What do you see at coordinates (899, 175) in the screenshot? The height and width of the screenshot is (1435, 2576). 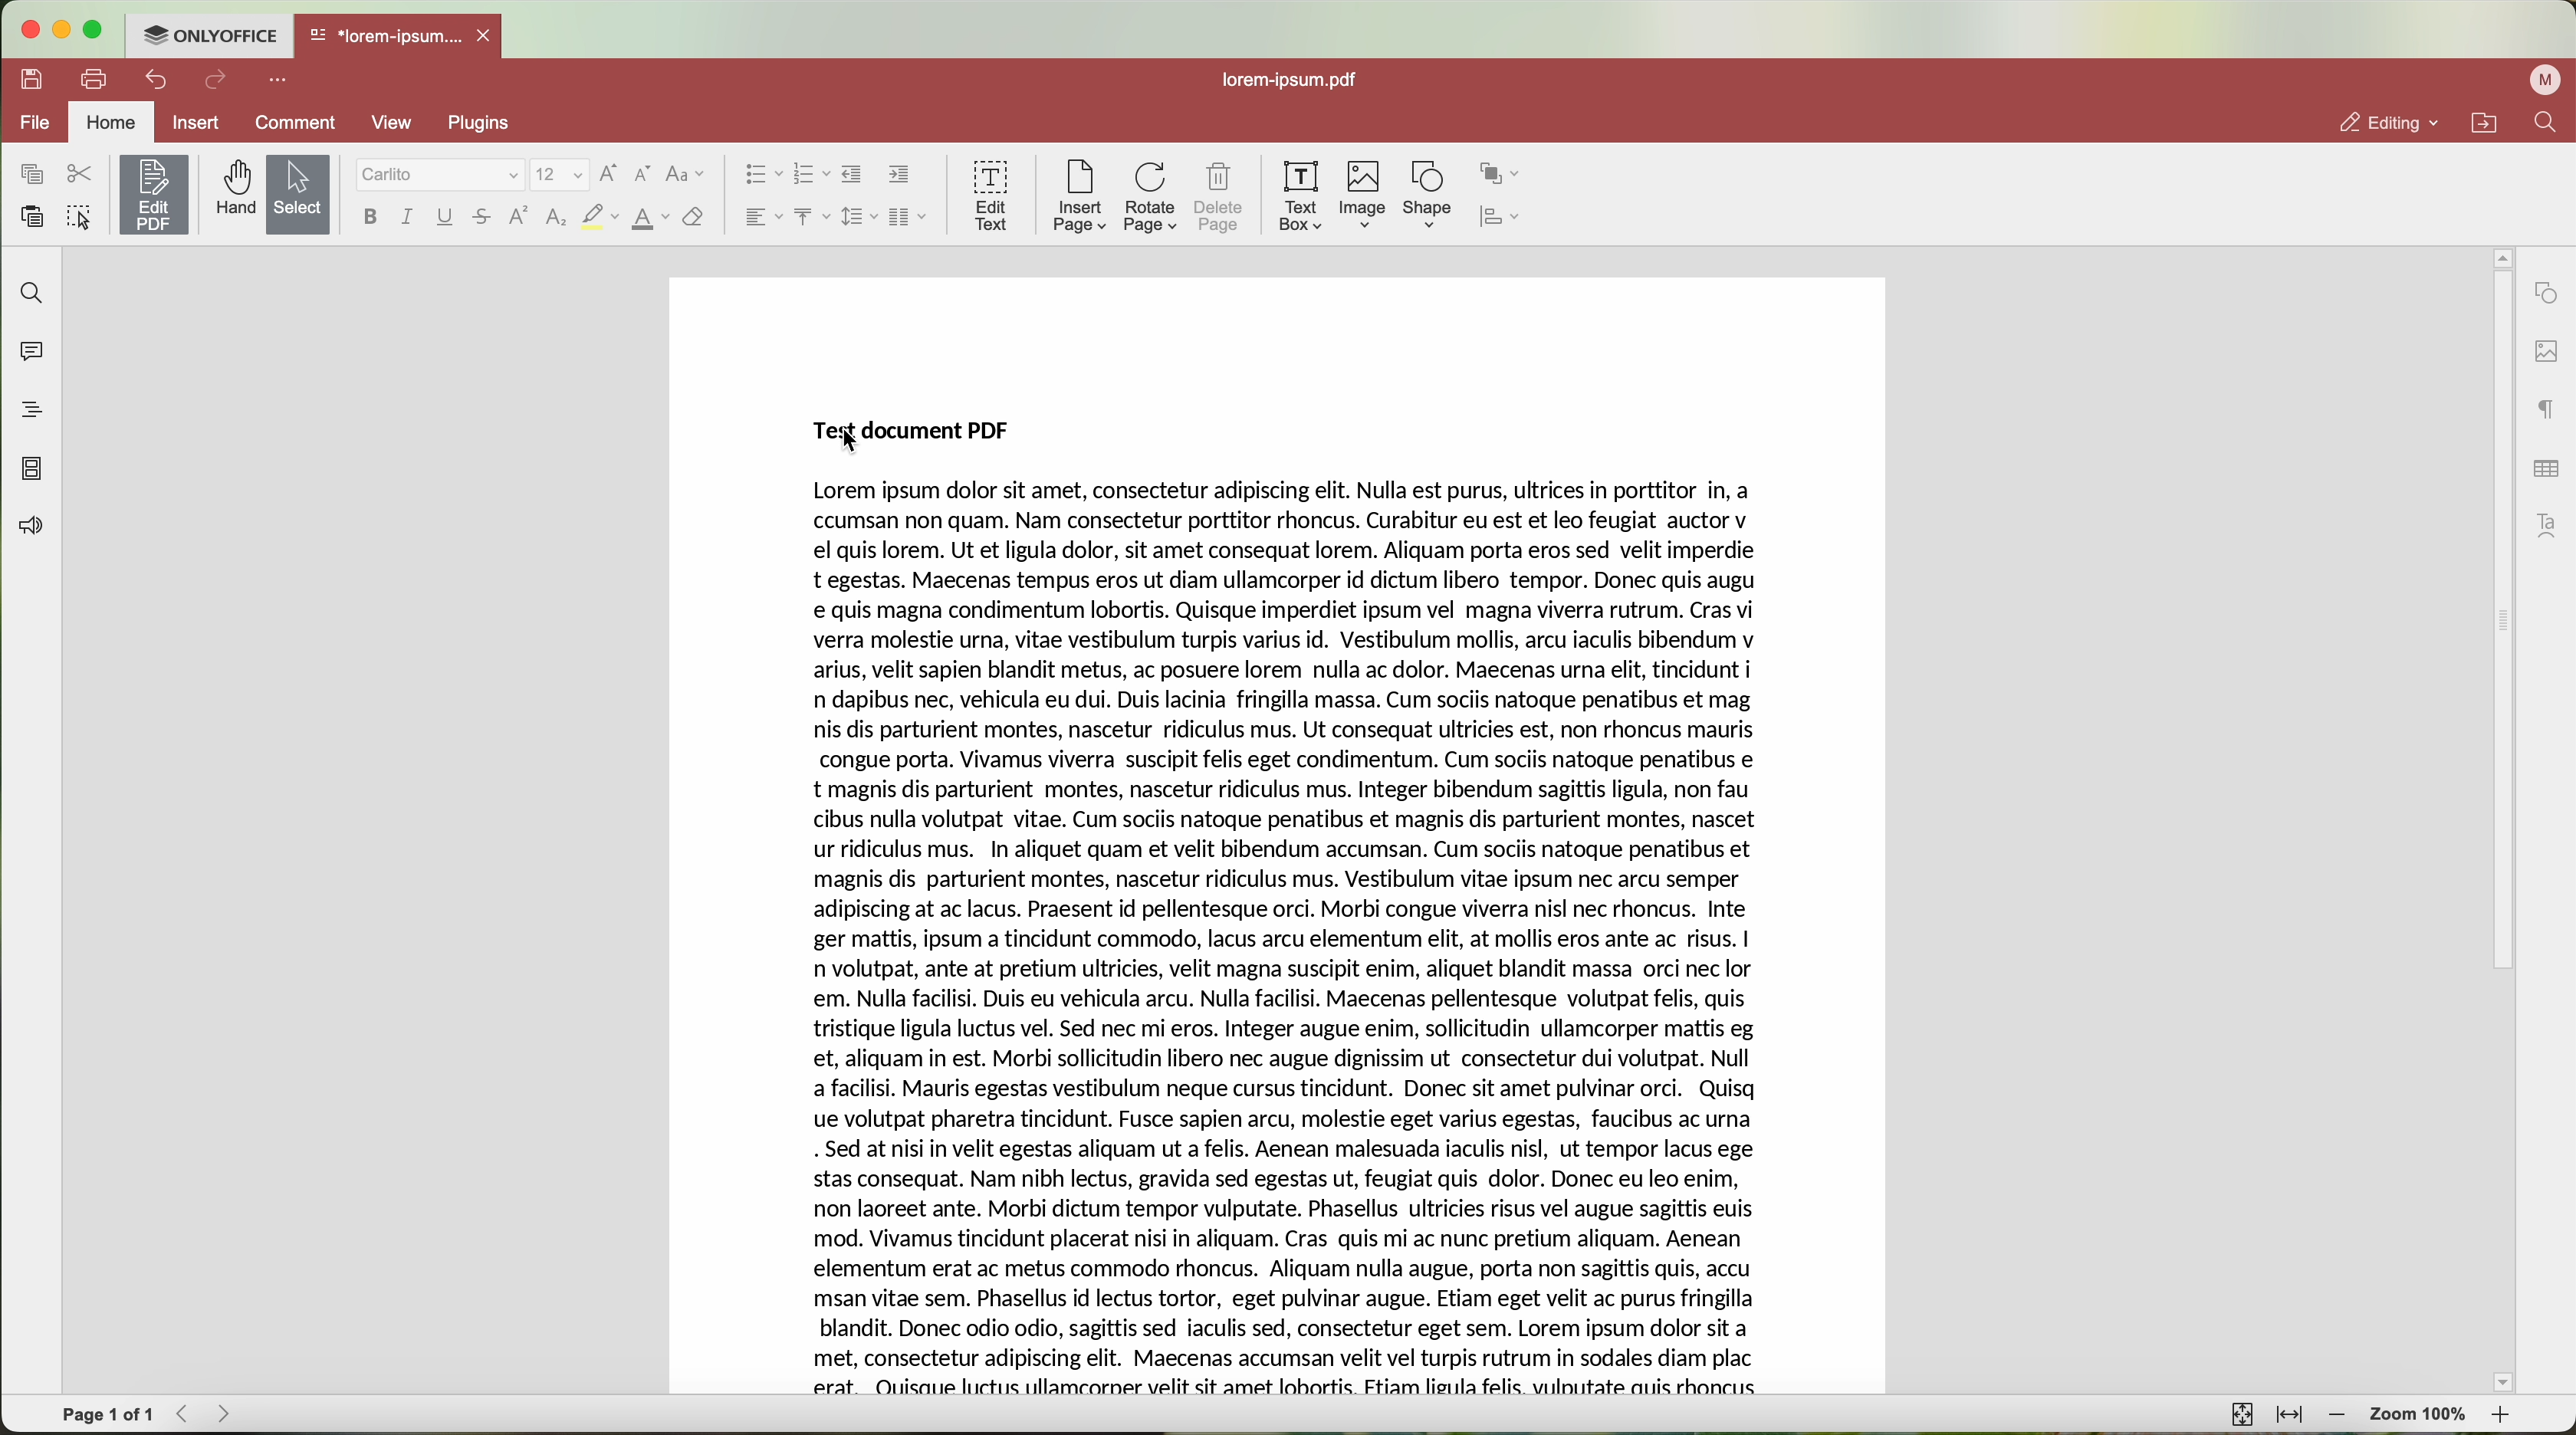 I see `increase indent` at bounding box center [899, 175].